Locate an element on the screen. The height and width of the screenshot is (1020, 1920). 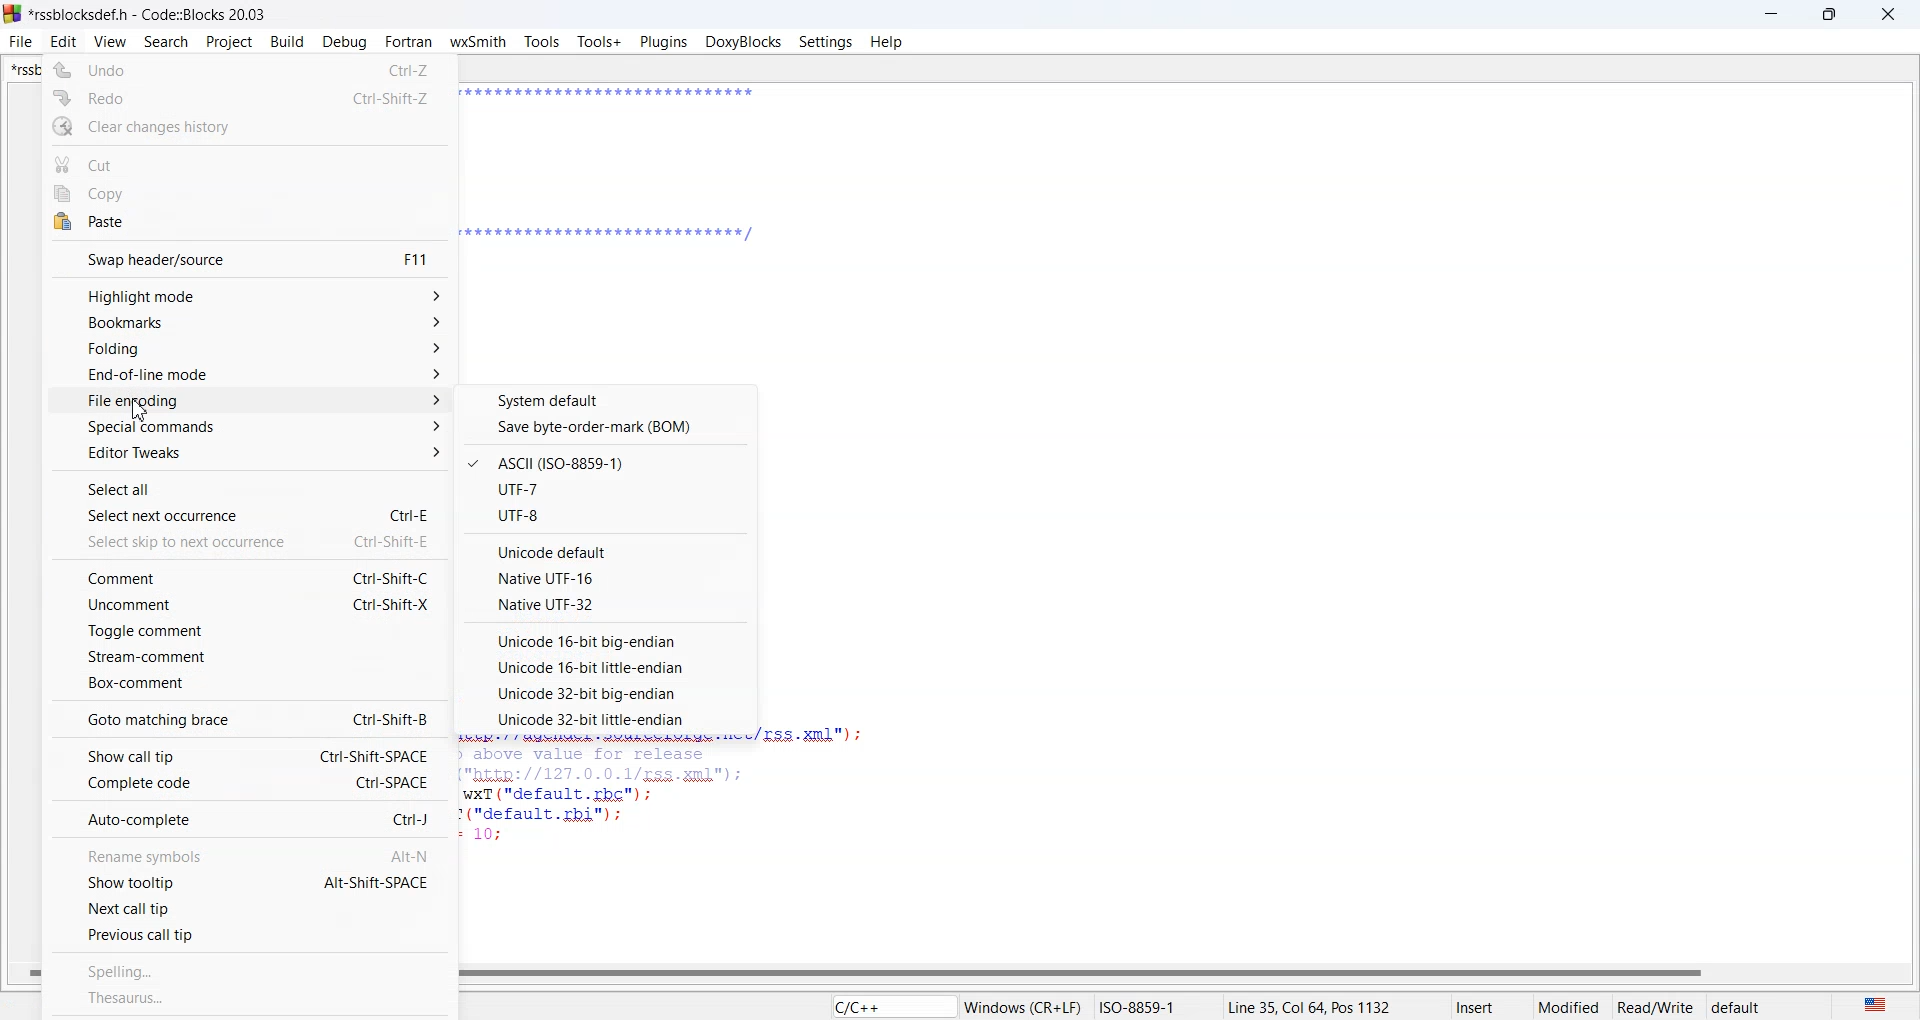
Plugins is located at coordinates (664, 43).